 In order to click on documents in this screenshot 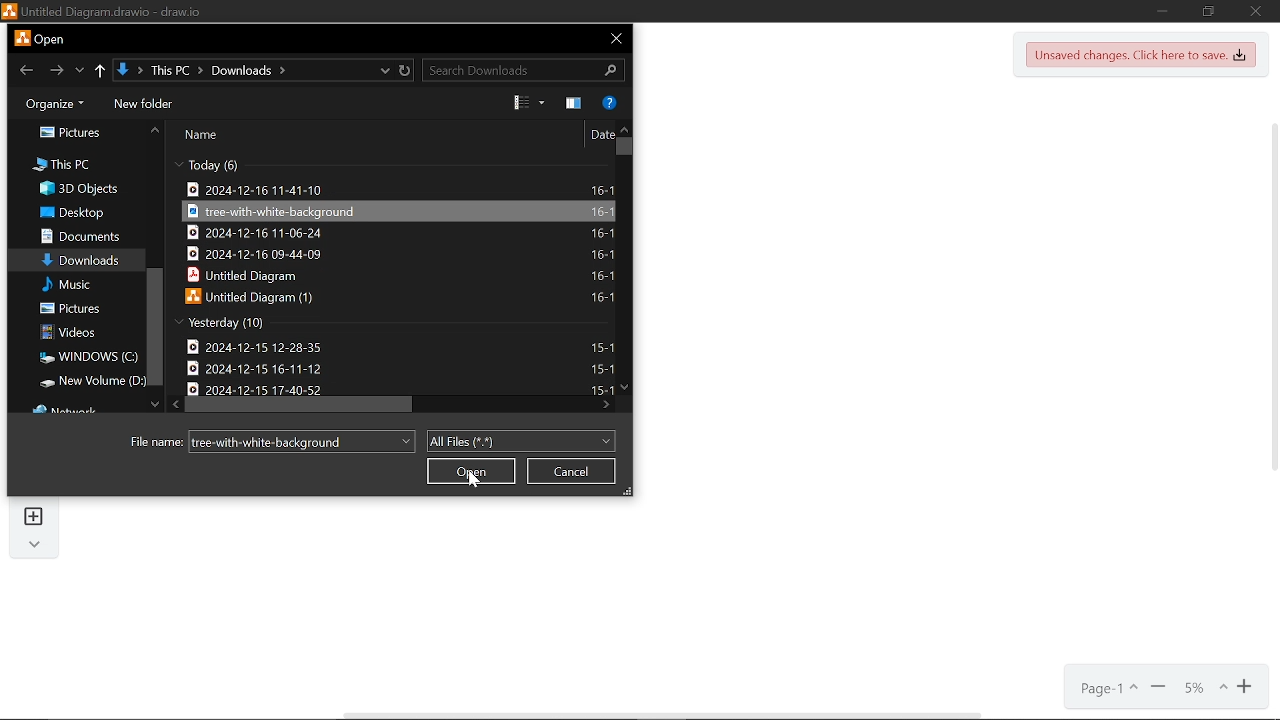, I will do `click(79, 237)`.